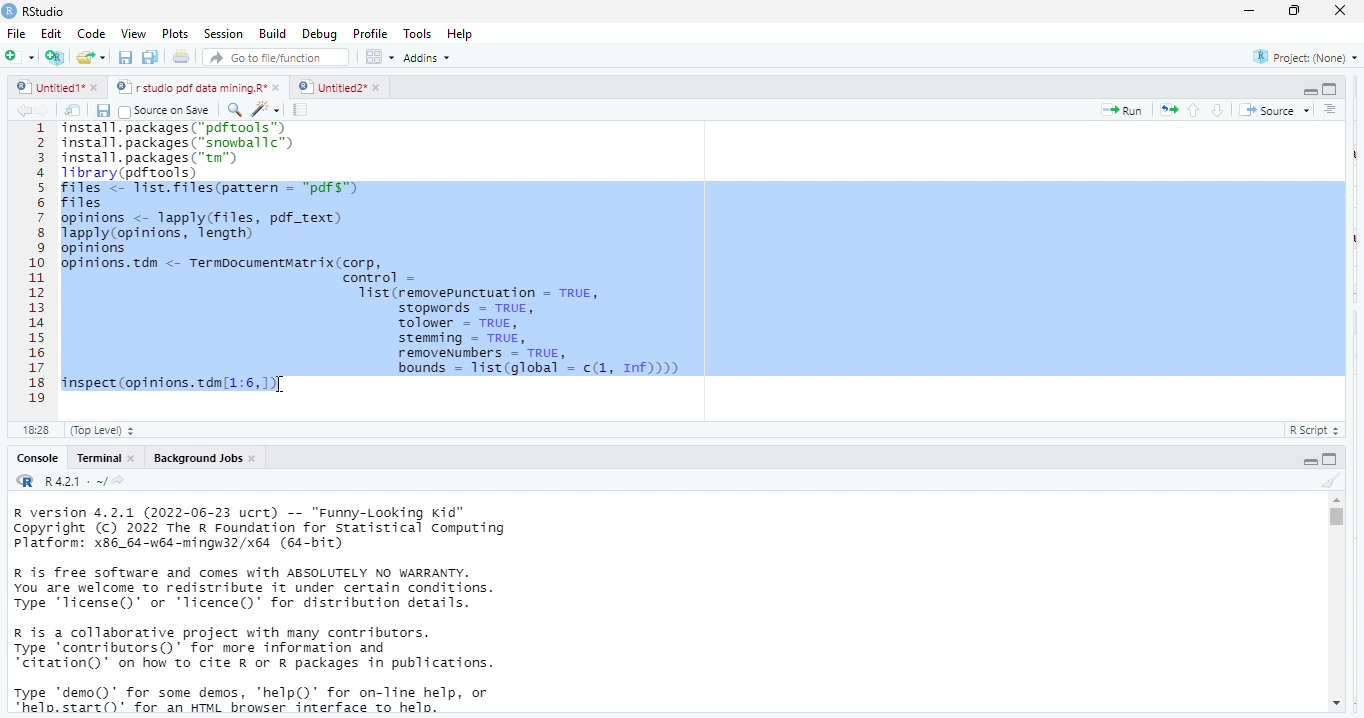 Image resolution: width=1364 pixels, height=718 pixels. What do you see at coordinates (1122, 110) in the screenshot?
I see `run` at bounding box center [1122, 110].